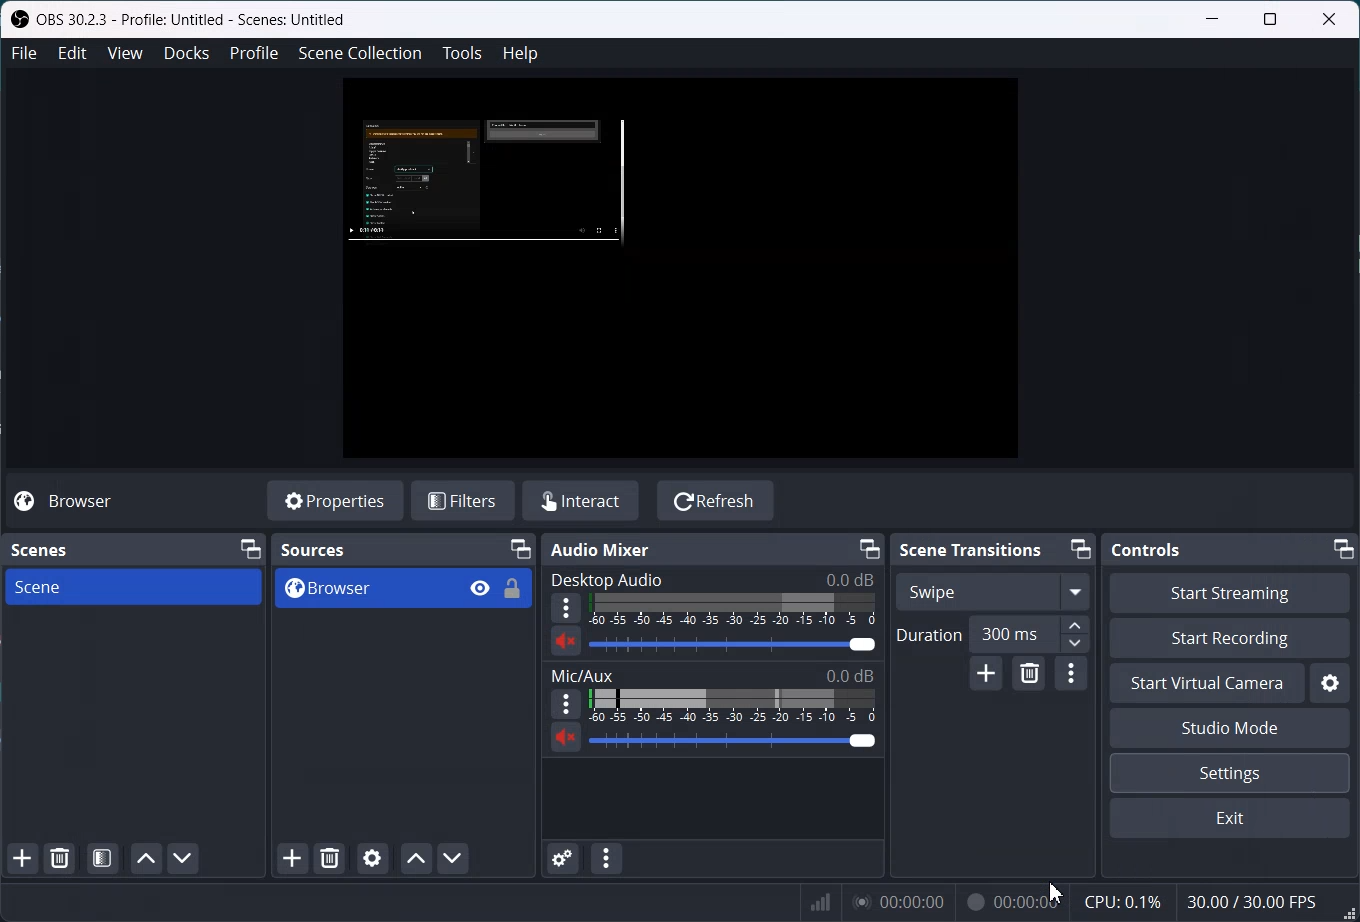 This screenshot has width=1360, height=922. Describe the element at coordinates (146, 857) in the screenshot. I see `Move scene up` at that location.